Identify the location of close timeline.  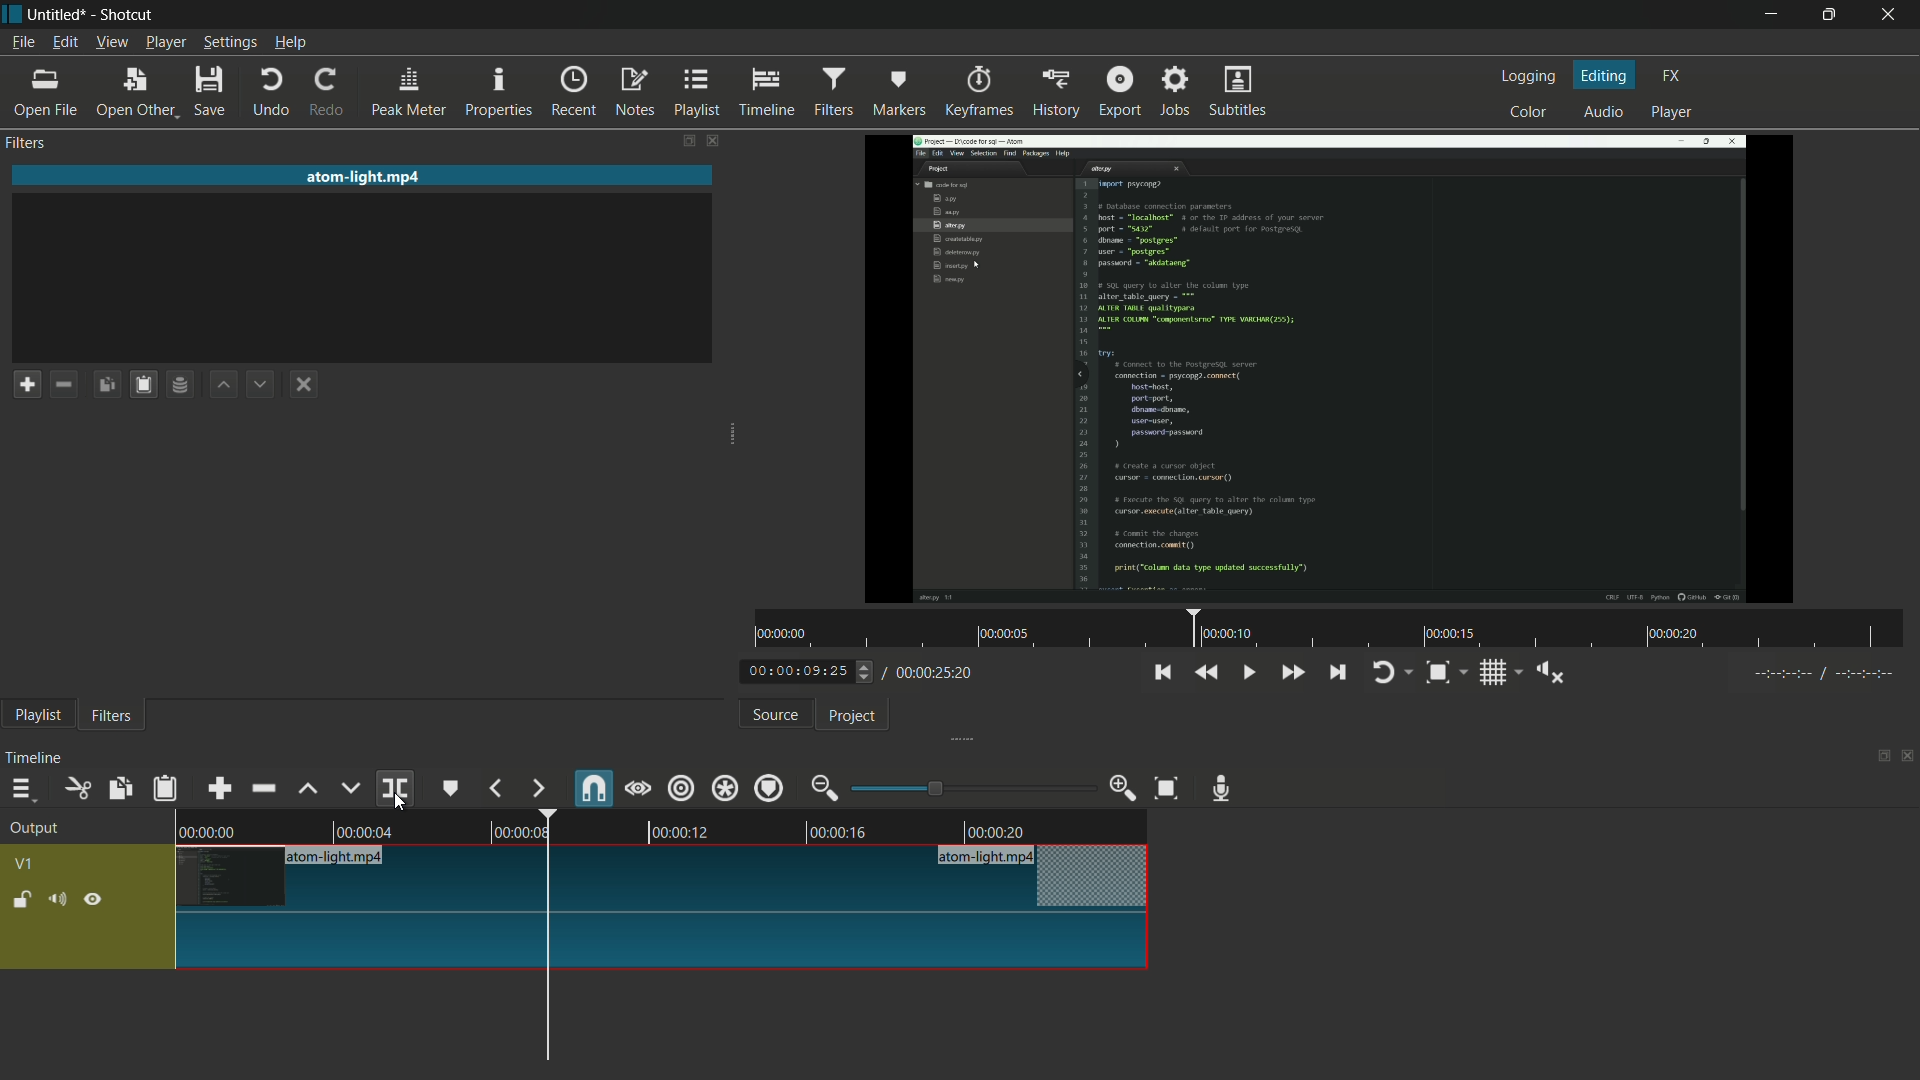
(1908, 756).